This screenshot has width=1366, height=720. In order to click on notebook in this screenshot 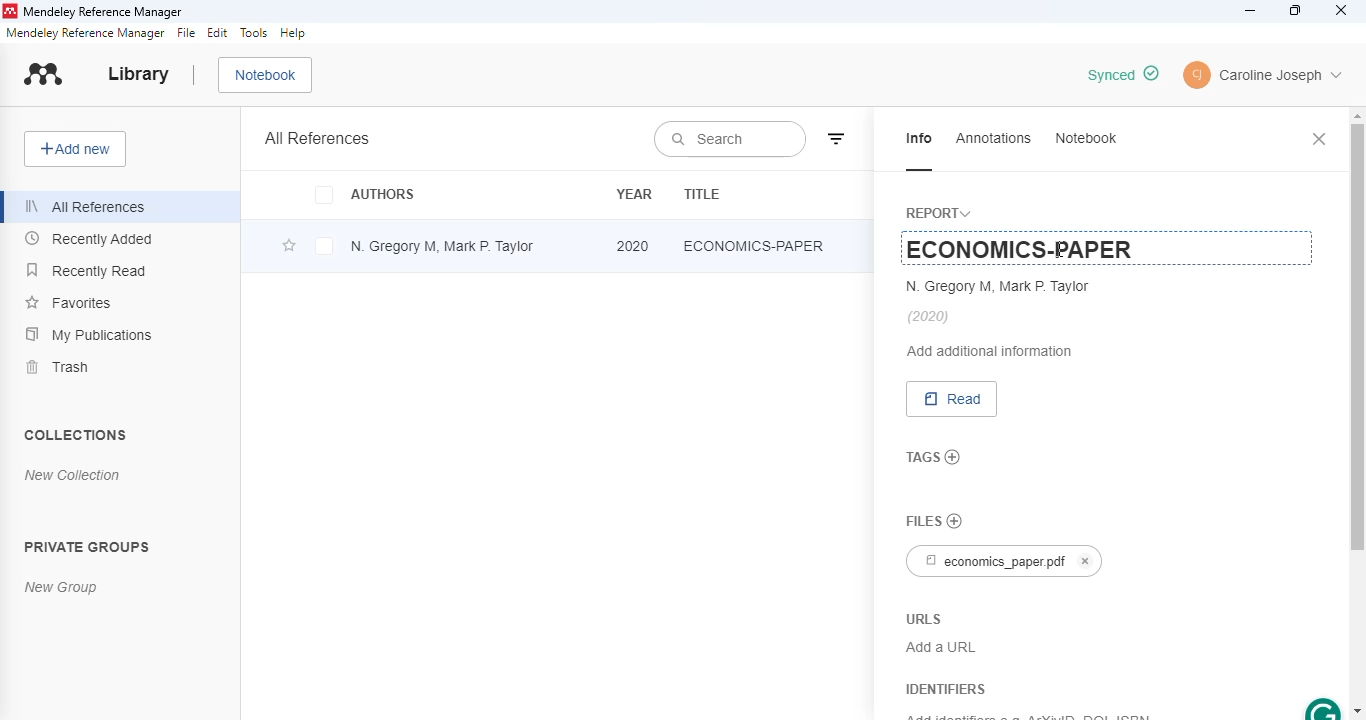, I will do `click(265, 75)`.